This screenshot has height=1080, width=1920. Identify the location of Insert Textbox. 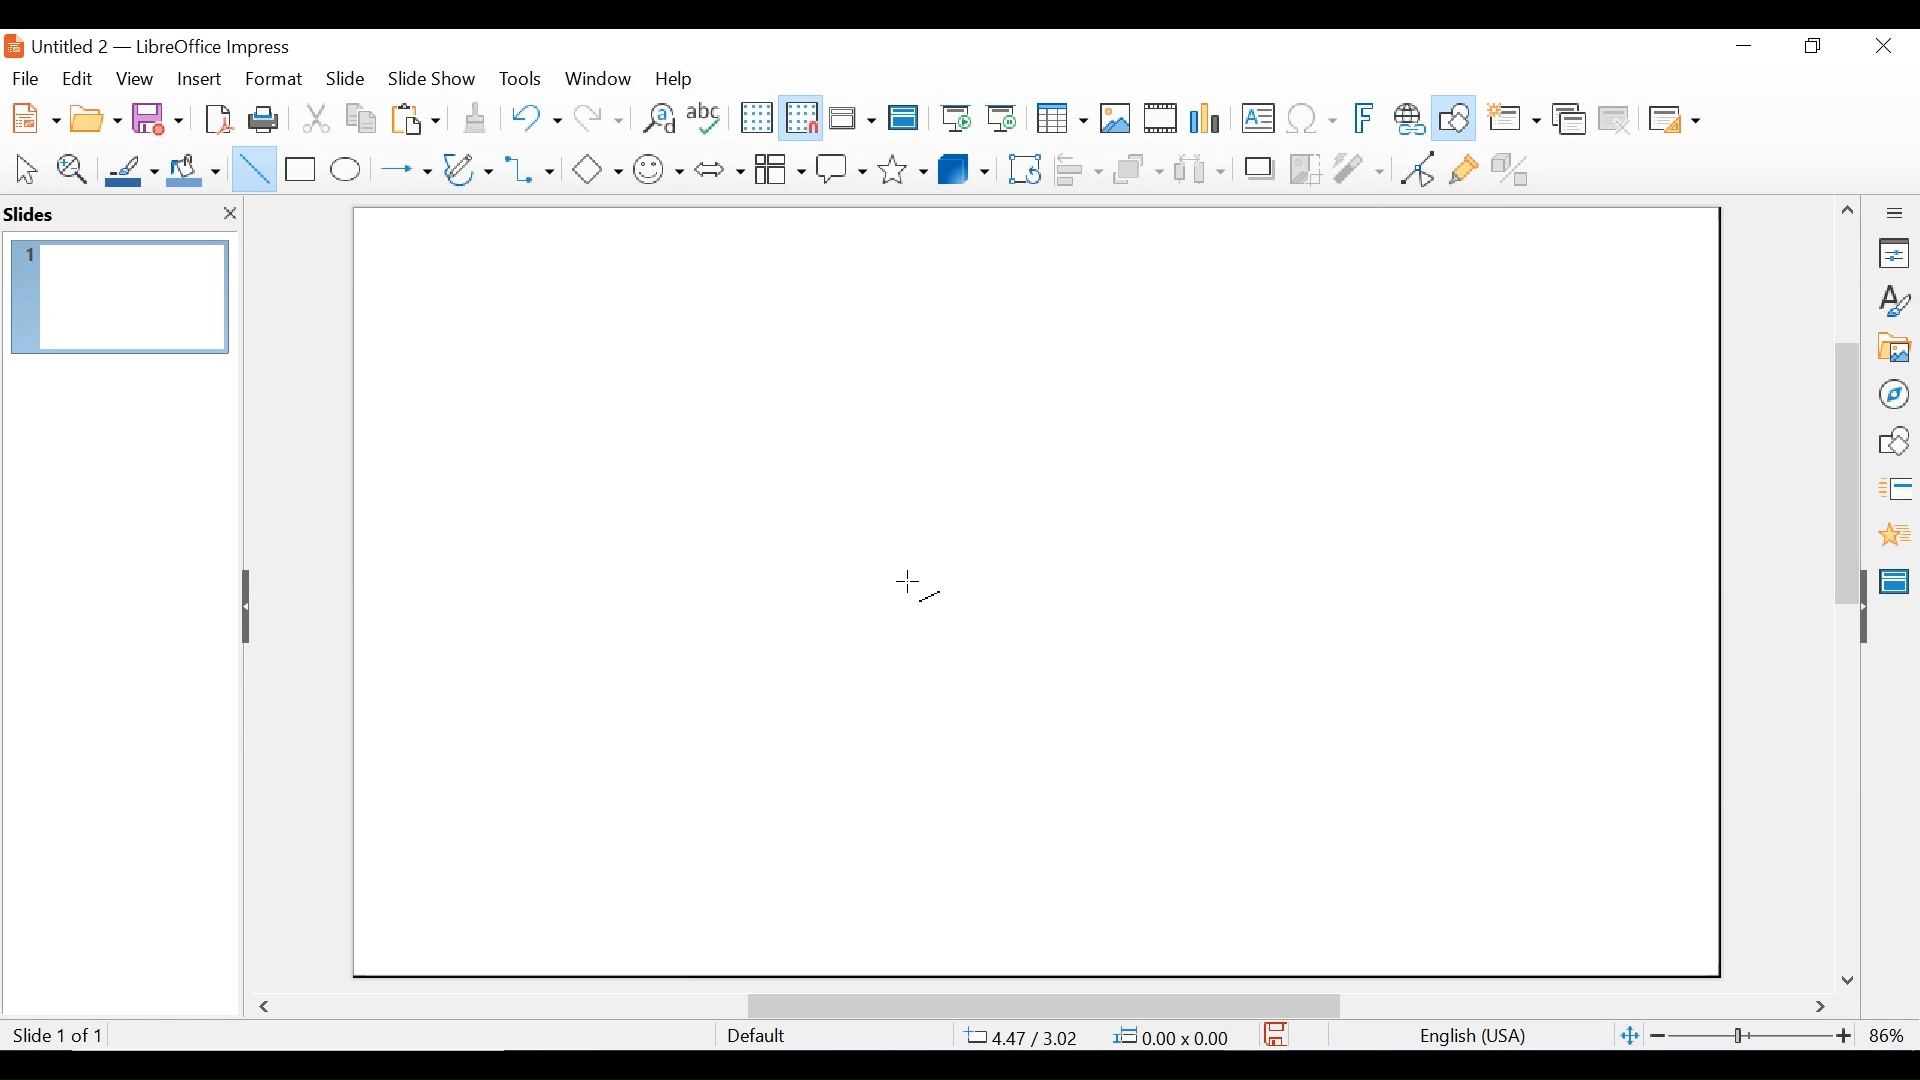
(1256, 120).